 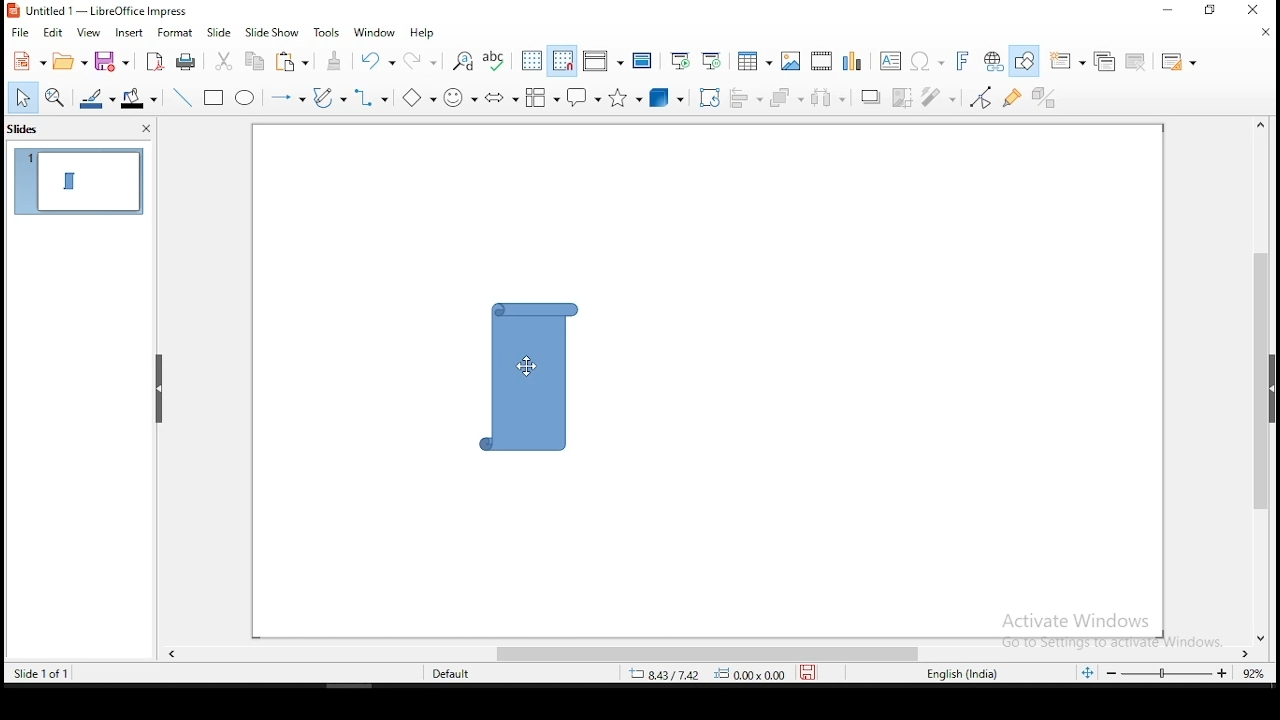 What do you see at coordinates (154, 61) in the screenshot?
I see `export as pdf` at bounding box center [154, 61].